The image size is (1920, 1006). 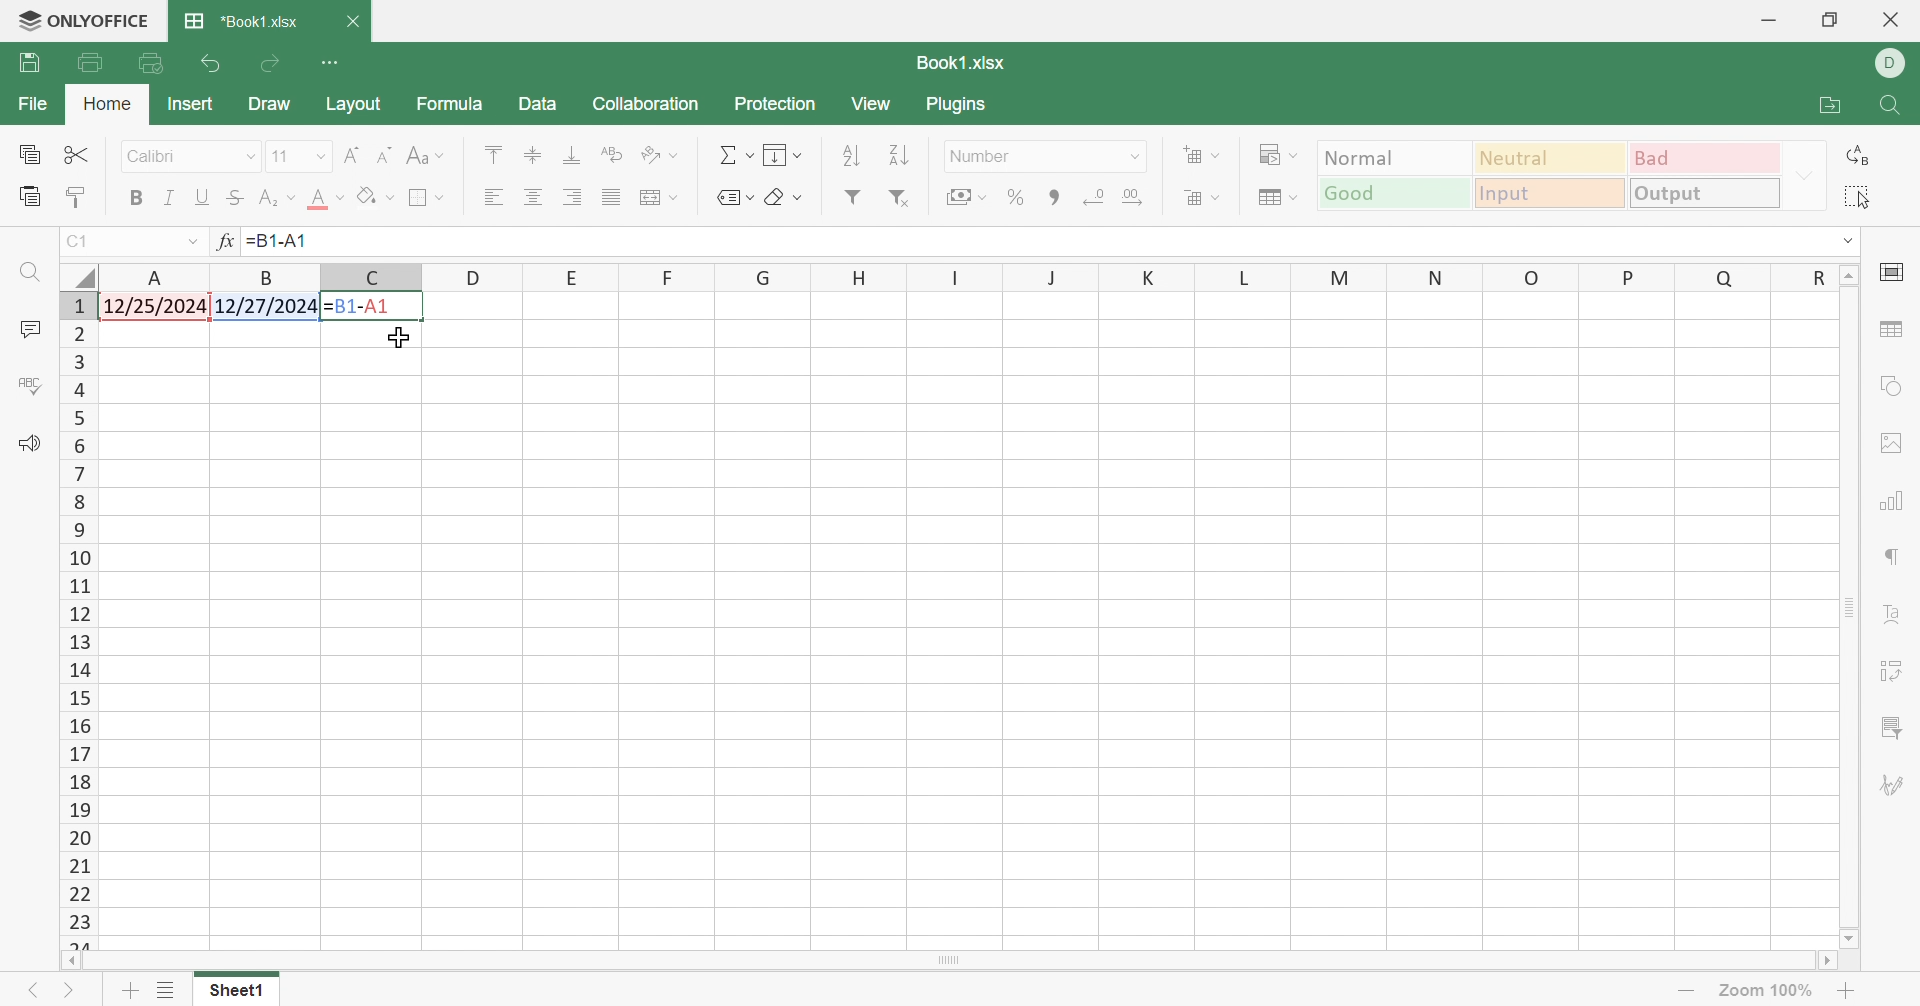 What do you see at coordinates (1861, 156) in the screenshot?
I see `Replace` at bounding box center [1861, 156].